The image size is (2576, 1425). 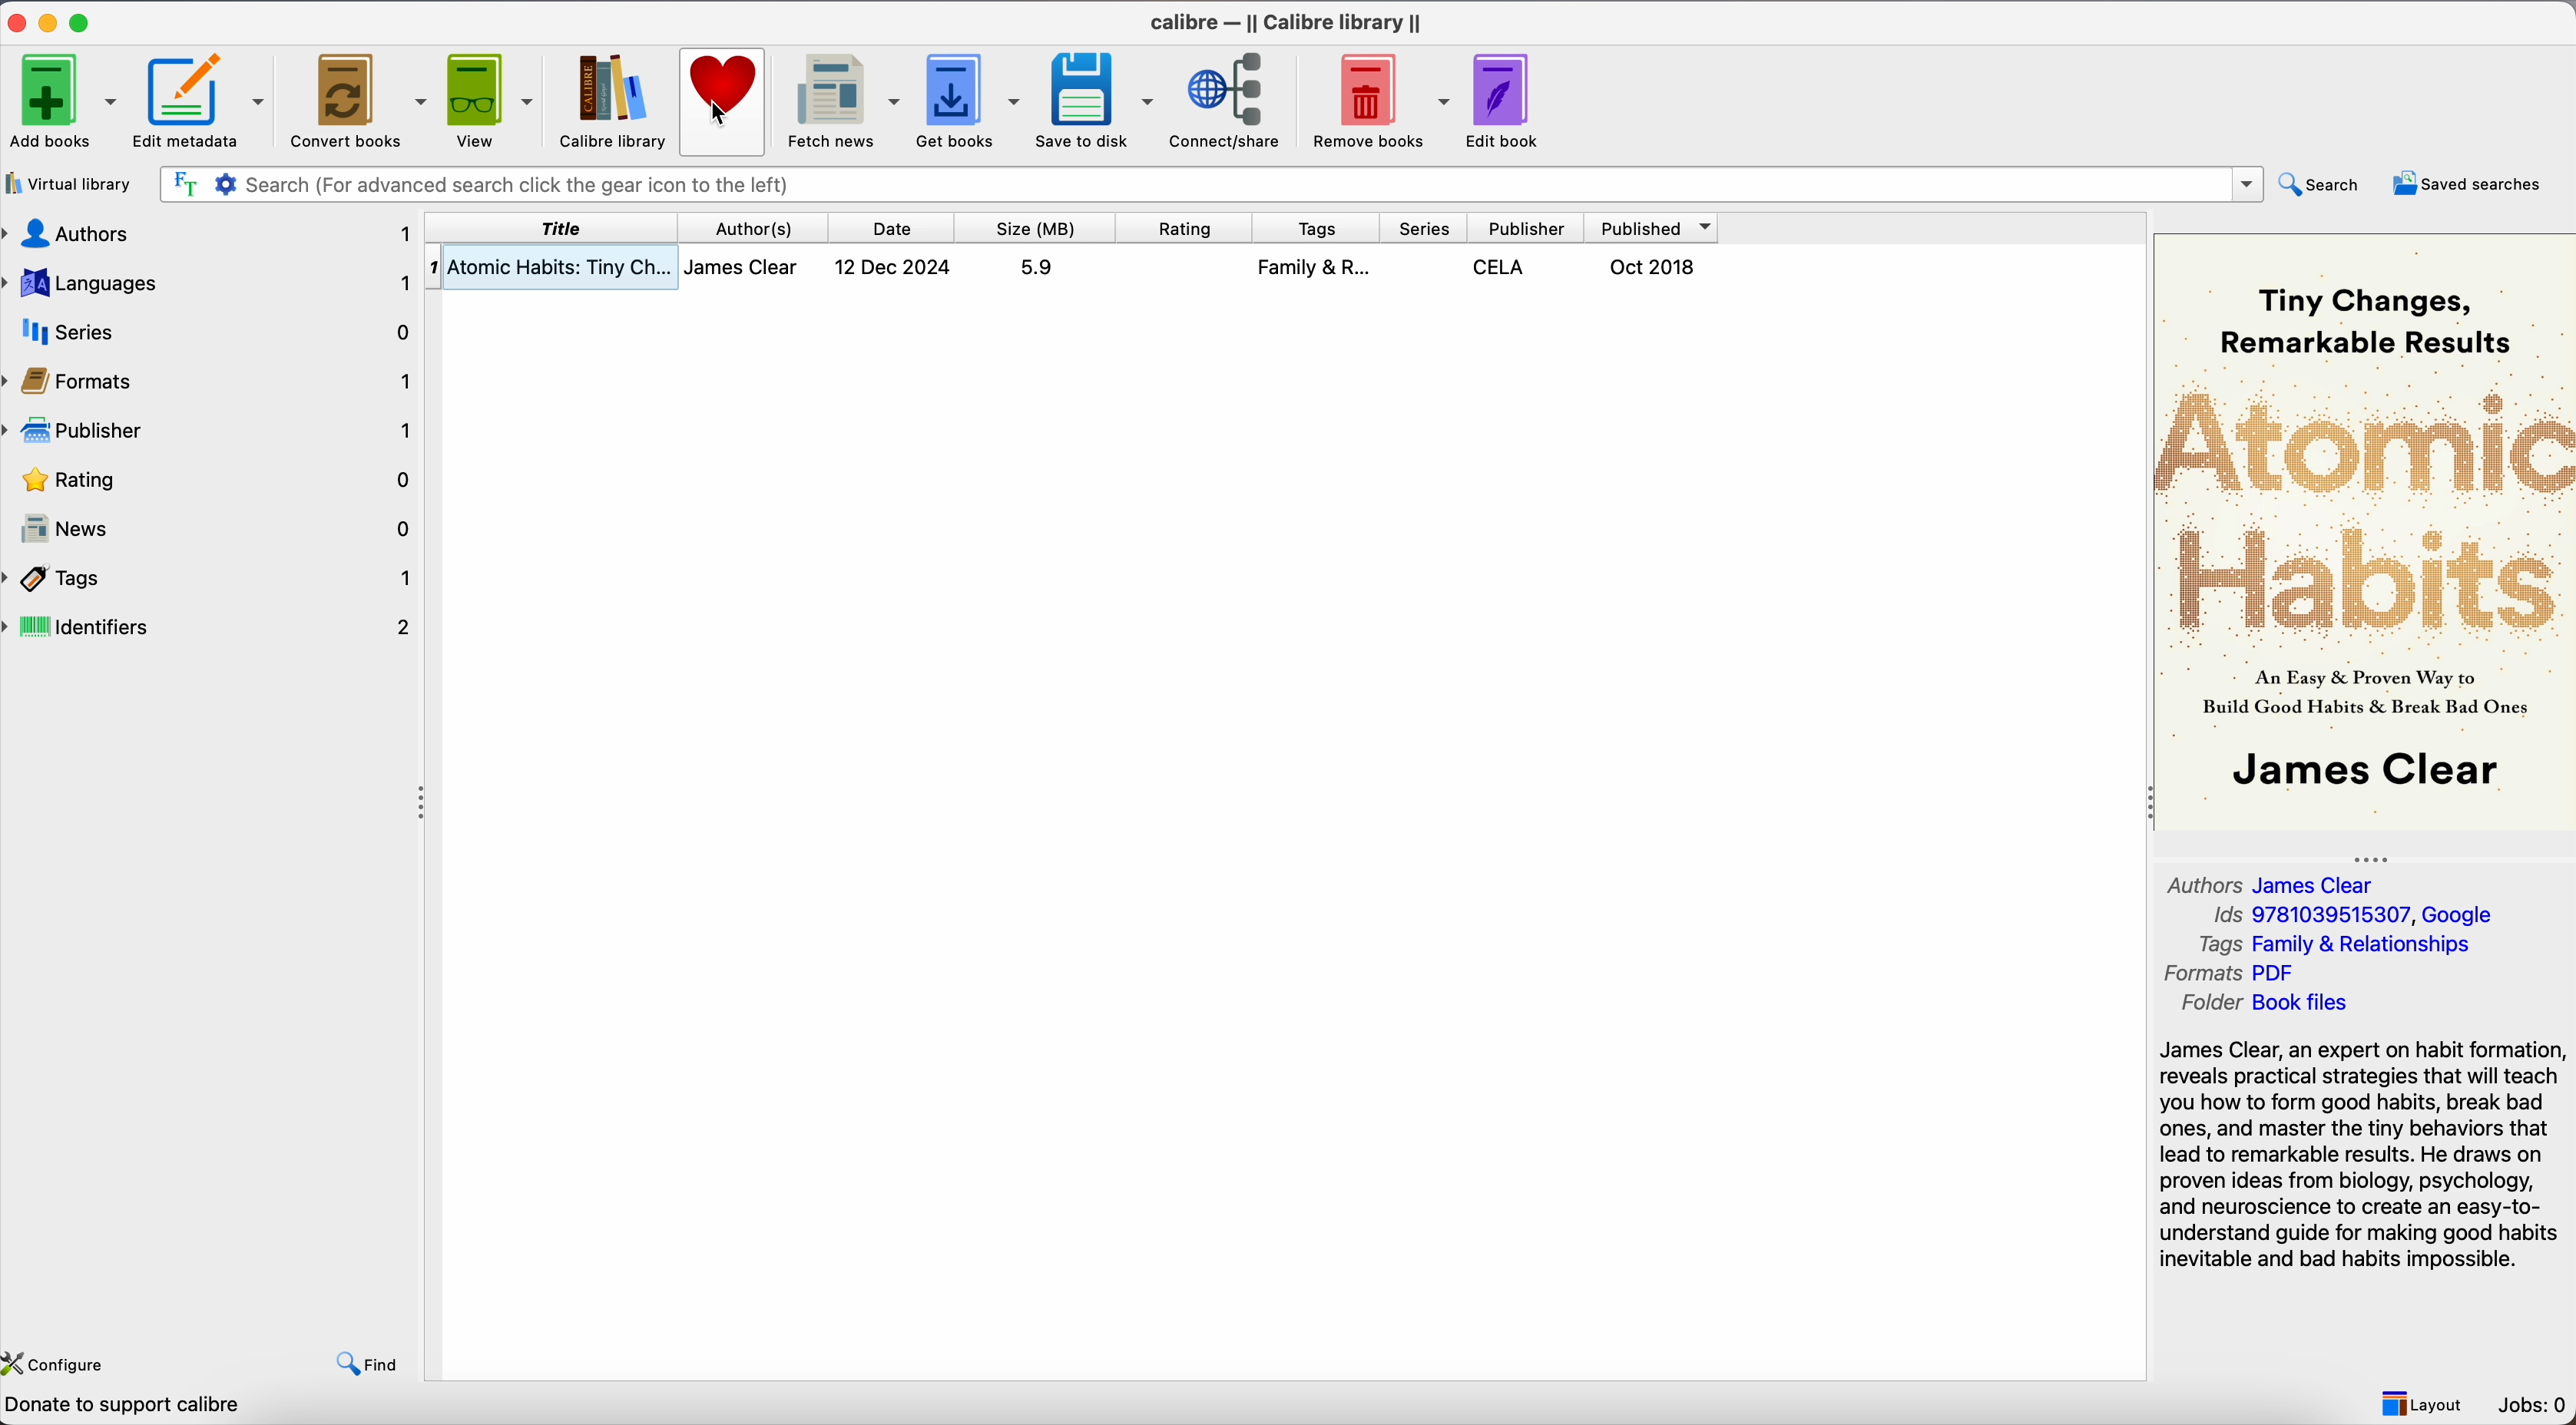 I want to click on remove books, so click(x=1375, y=102).